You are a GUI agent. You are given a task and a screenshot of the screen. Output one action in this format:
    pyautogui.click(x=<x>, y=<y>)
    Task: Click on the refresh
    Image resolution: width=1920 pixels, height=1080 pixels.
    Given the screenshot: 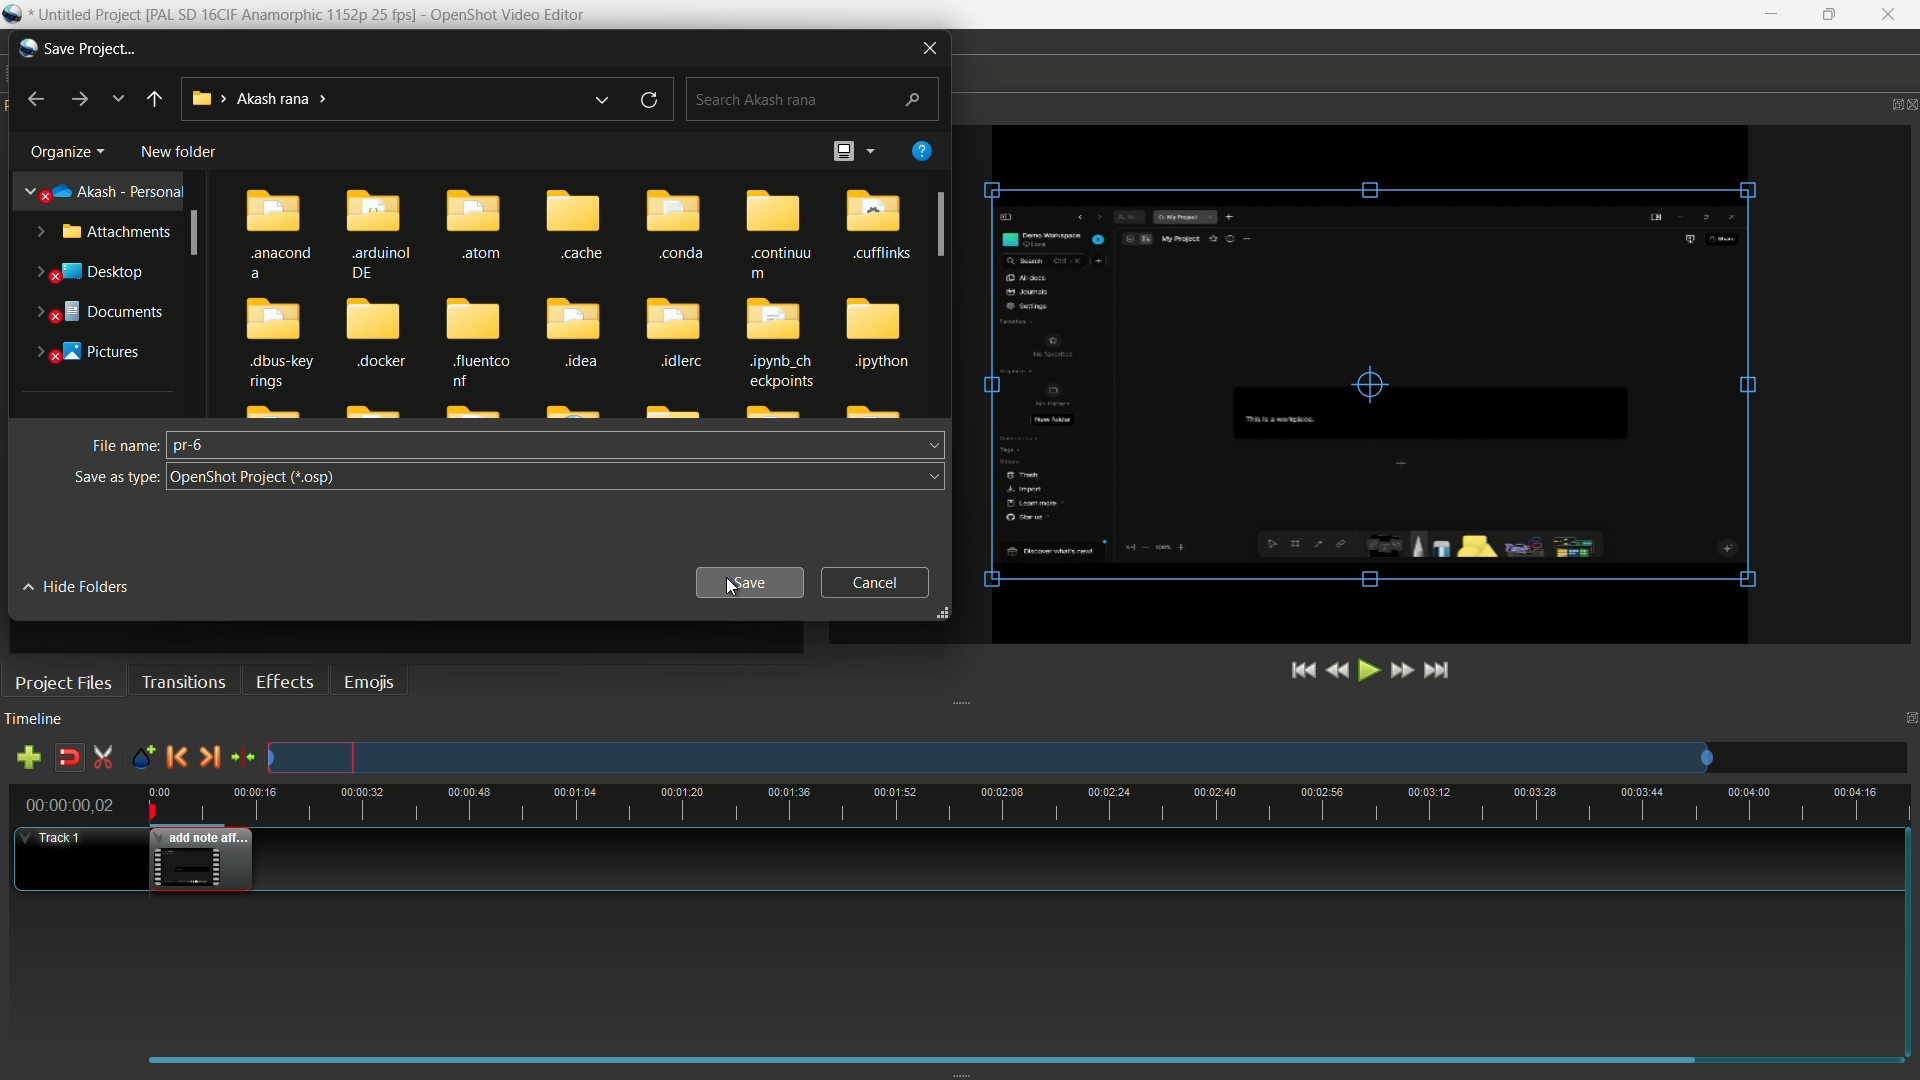 What is the action you would take?
    pyautogui.click(x=649, y=101)
    